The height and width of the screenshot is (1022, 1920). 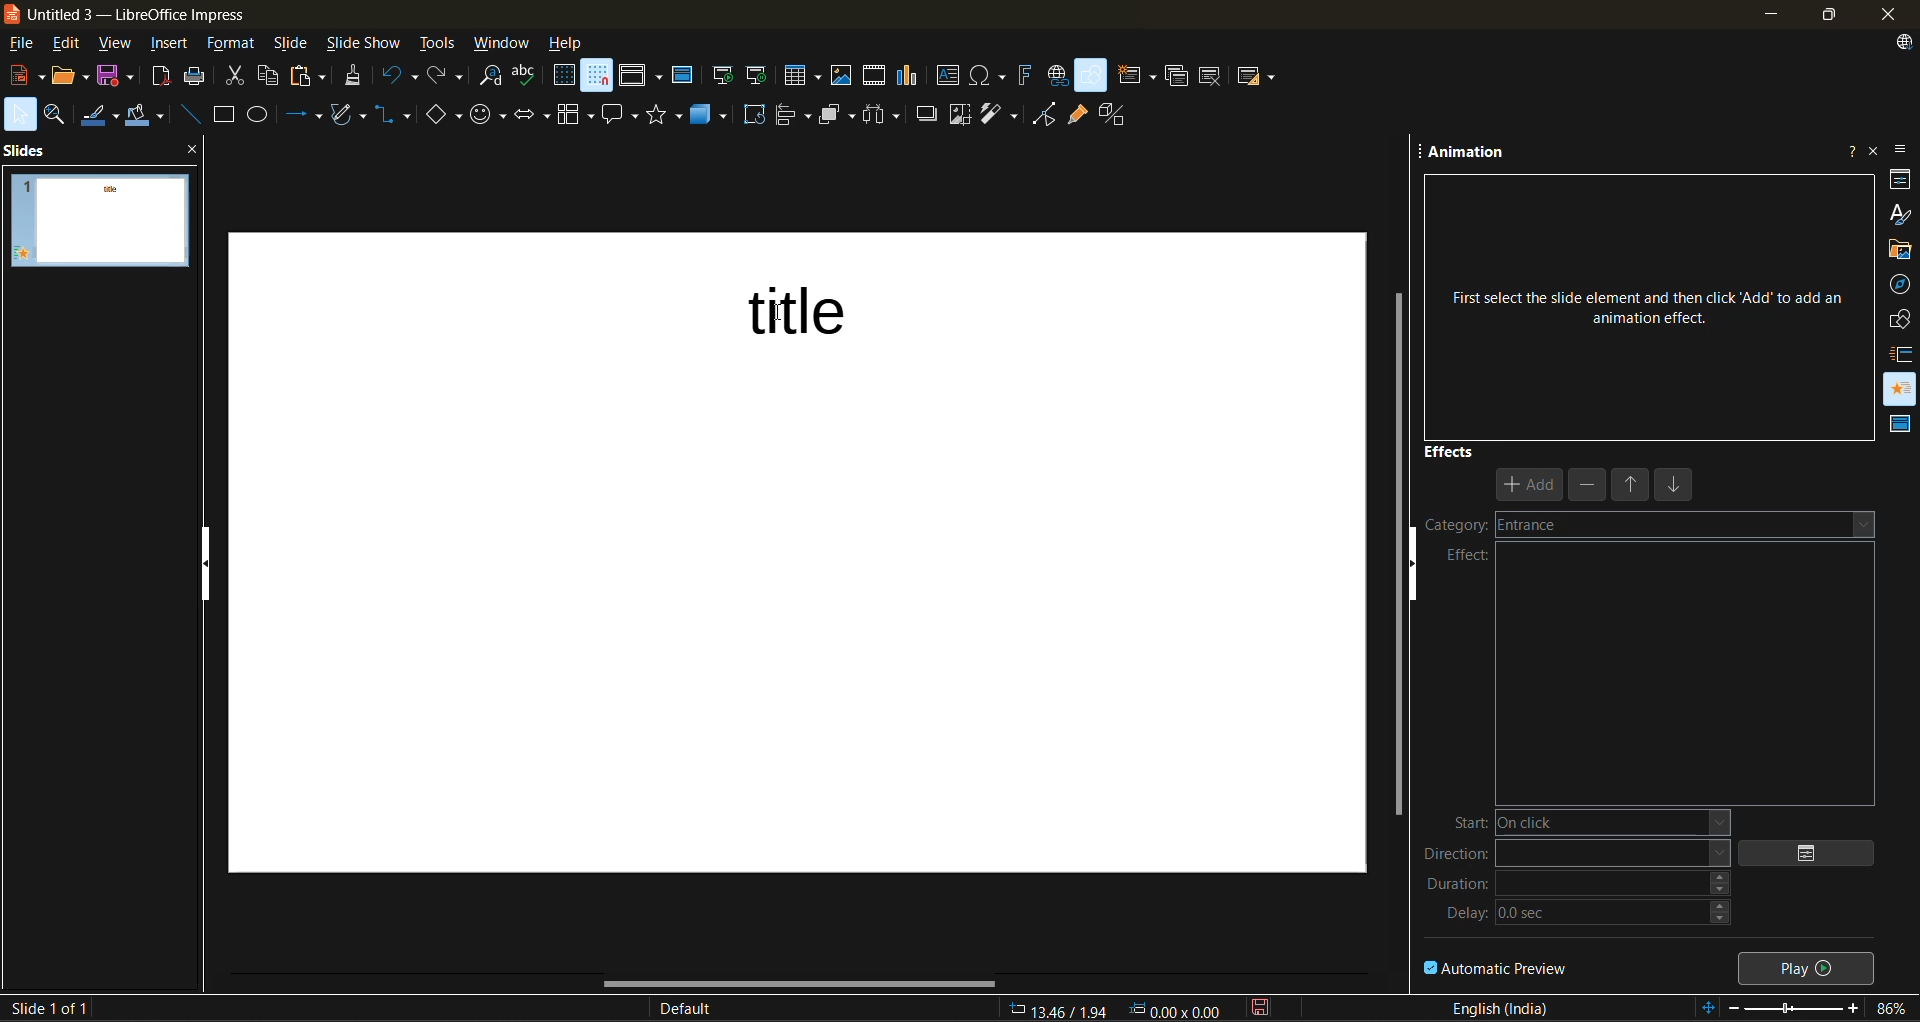 What do you see at coordinates (70, 43) in the screenshot?
I see `edit` at bounding box center [70, 43].